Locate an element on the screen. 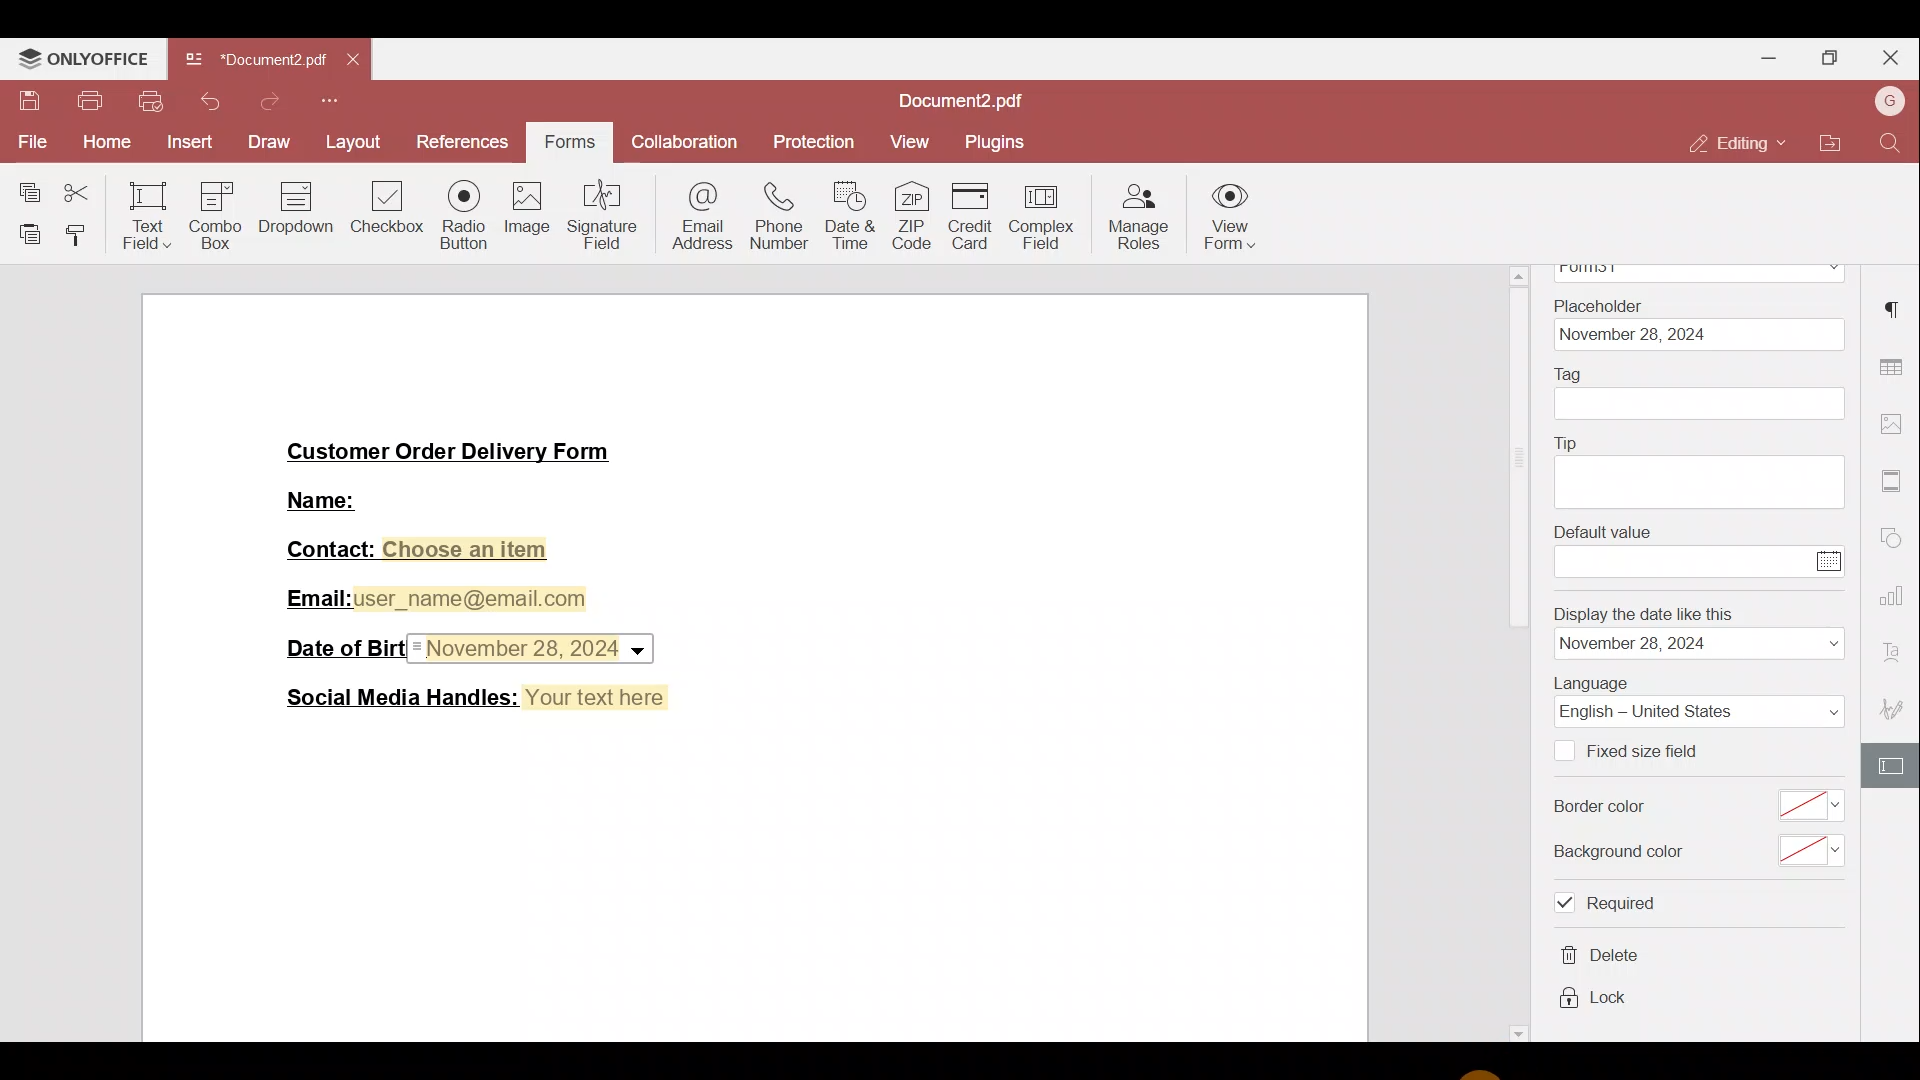 The image size is (1920, 1080). Forms is located at coordinates (567, 144).